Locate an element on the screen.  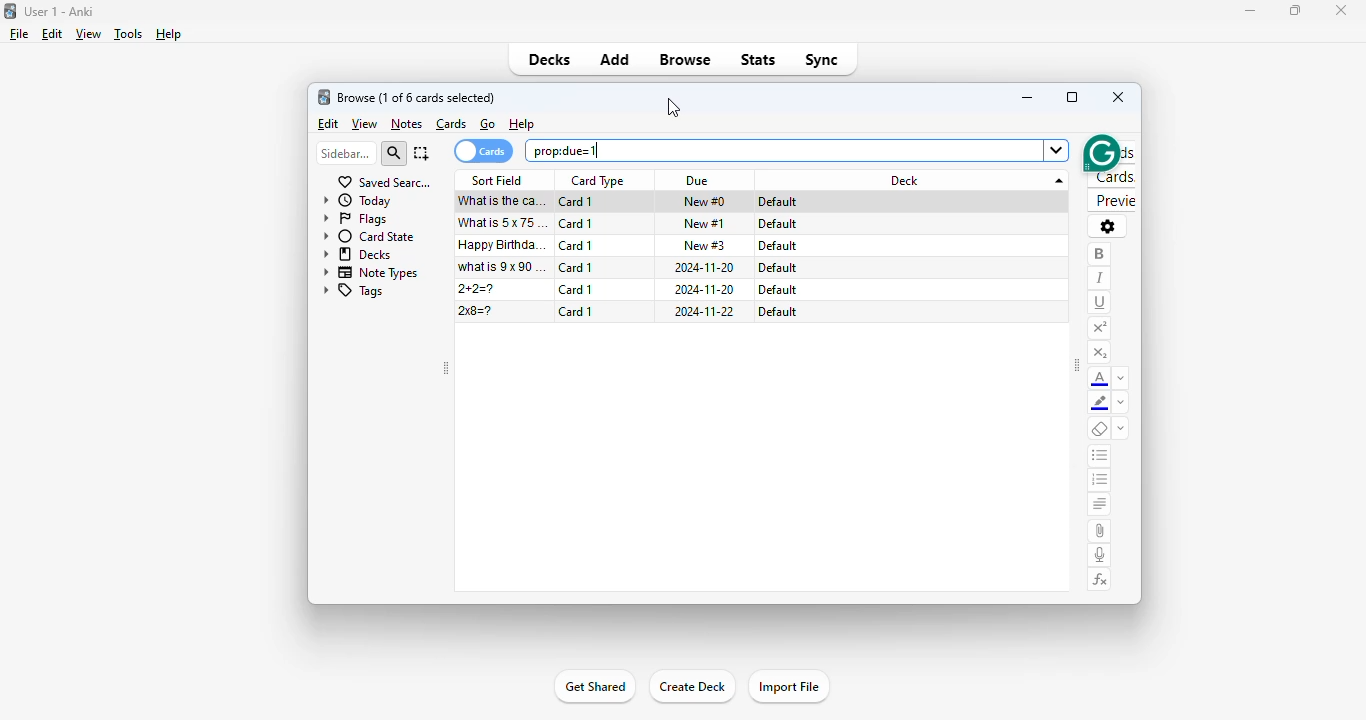
select is located at coordinates (422, 154).